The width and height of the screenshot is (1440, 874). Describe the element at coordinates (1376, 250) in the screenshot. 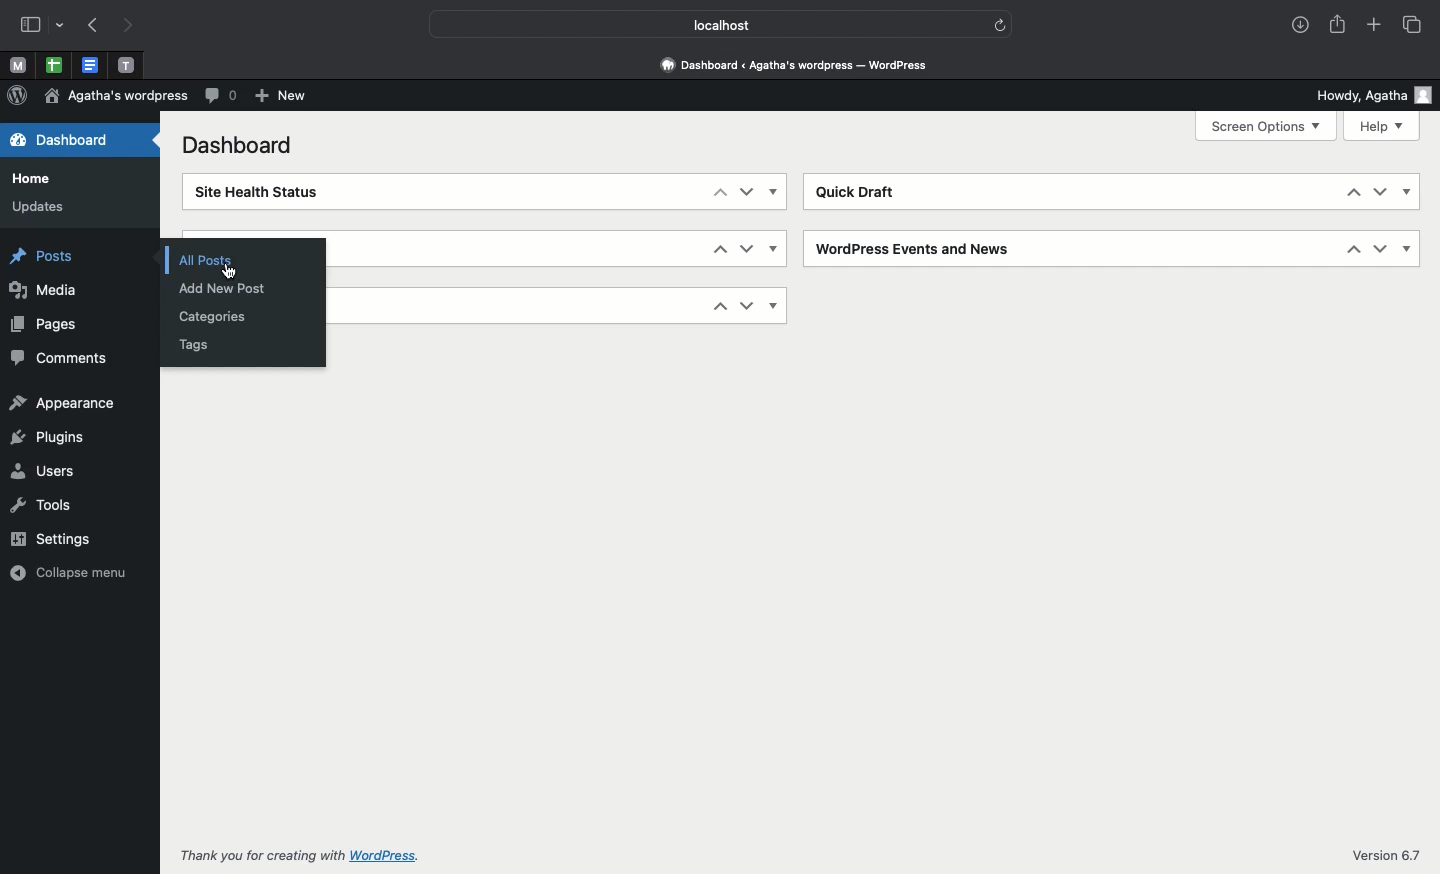

I see `Down` at that location.